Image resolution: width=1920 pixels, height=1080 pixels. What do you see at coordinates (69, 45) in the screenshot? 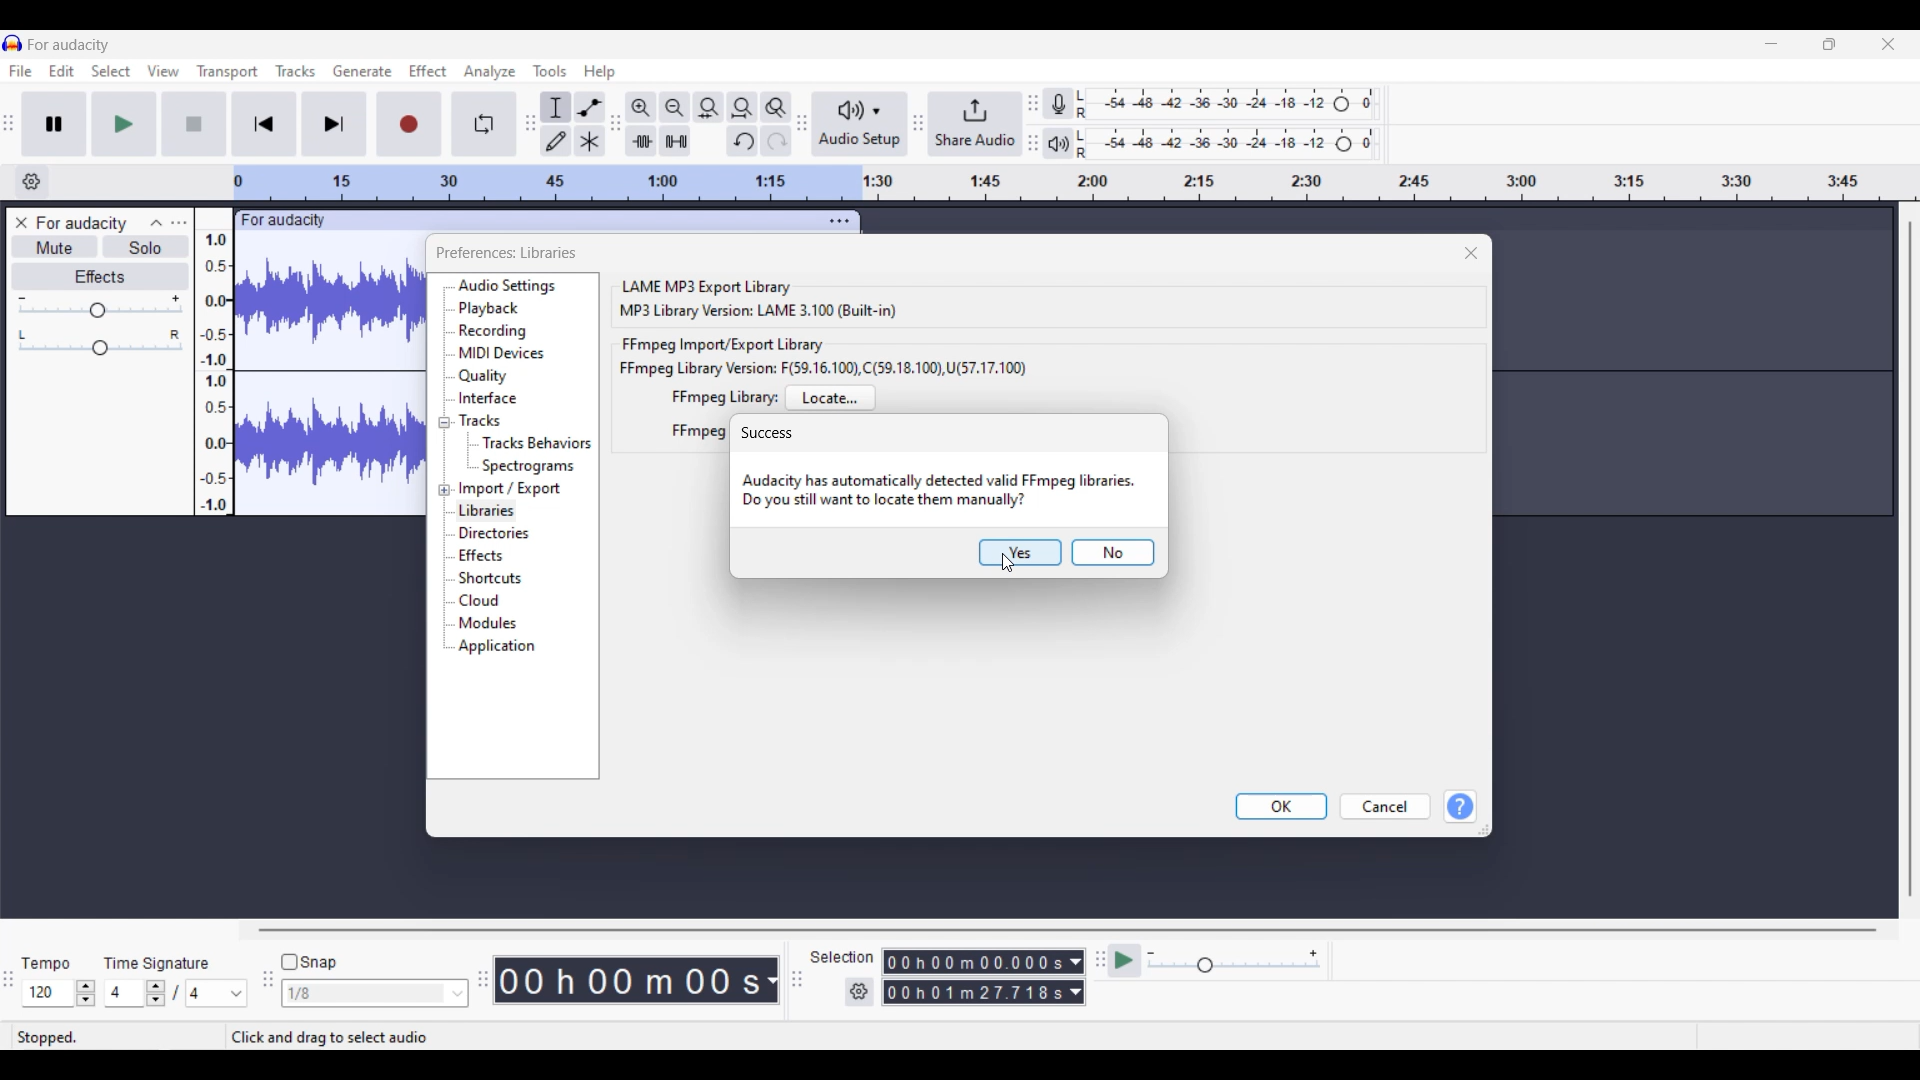
I see `for audacity` at bounding box center [69, 45].